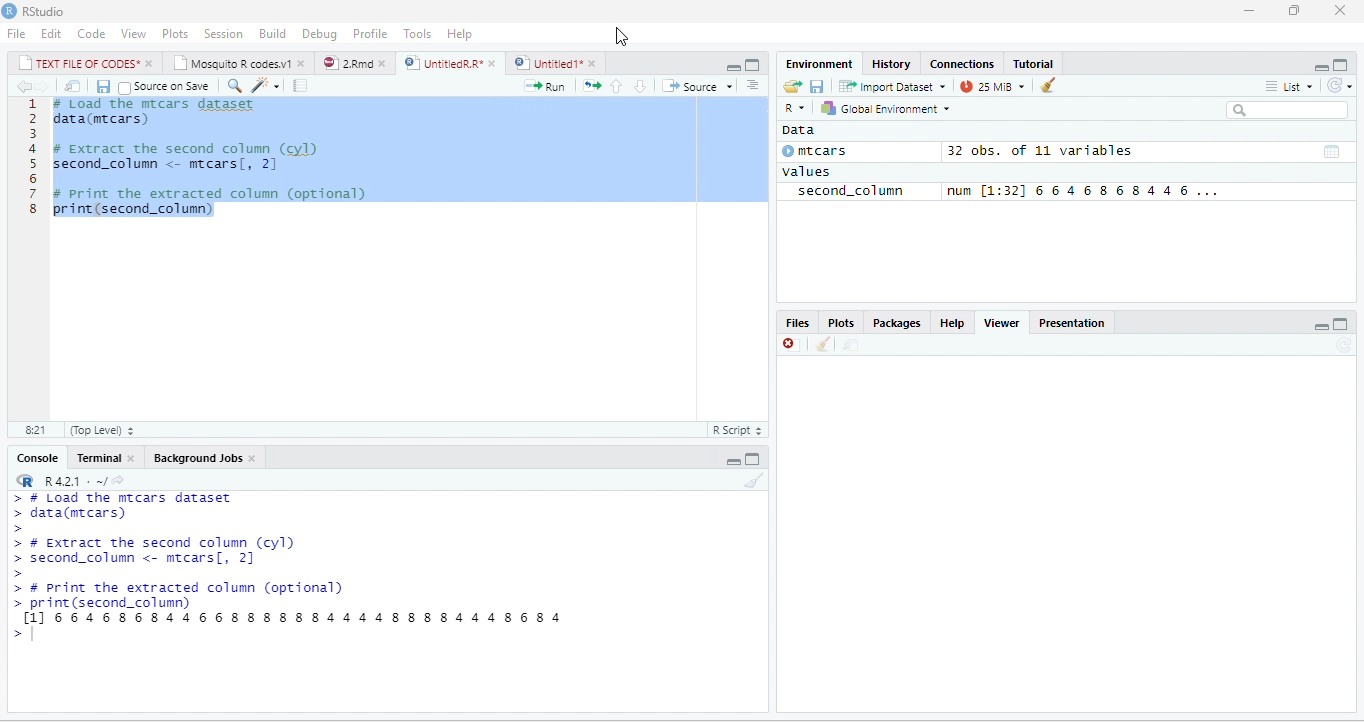  Describe the element at coordinates (1291, 87) in the screenshot. I see `list` at that location.